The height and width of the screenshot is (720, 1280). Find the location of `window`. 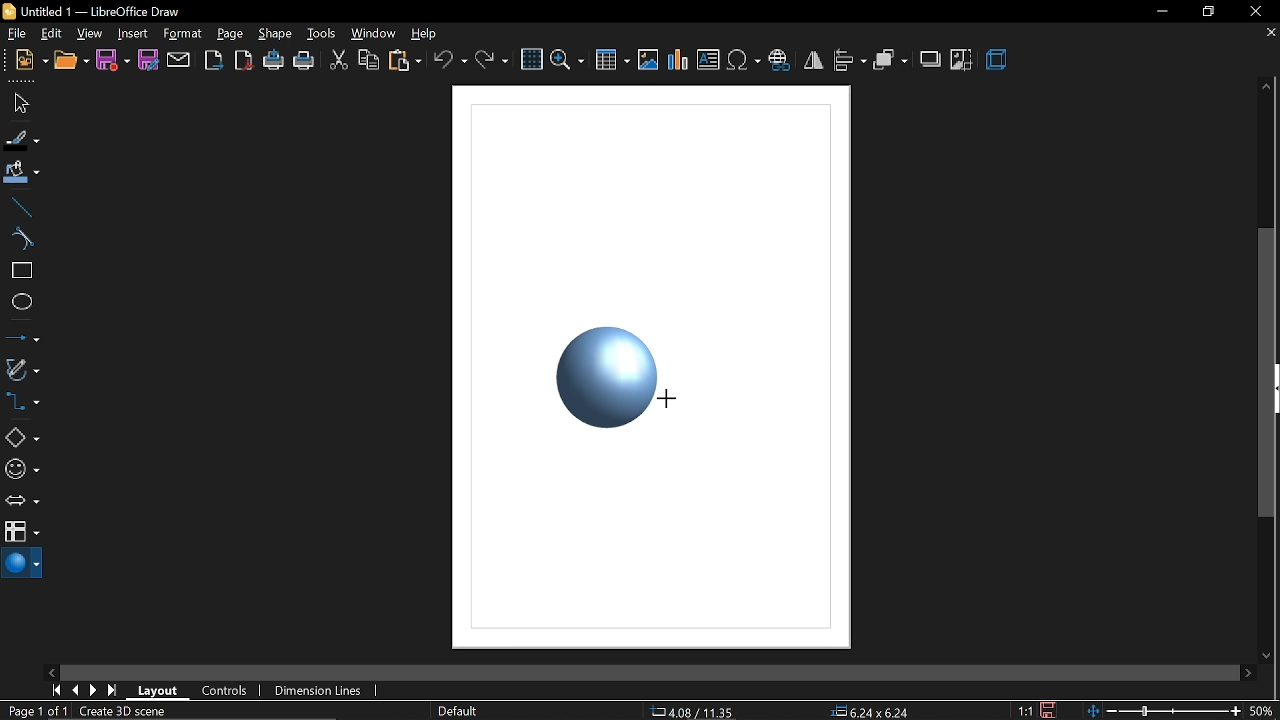

window is located at coordinates (374, 35).